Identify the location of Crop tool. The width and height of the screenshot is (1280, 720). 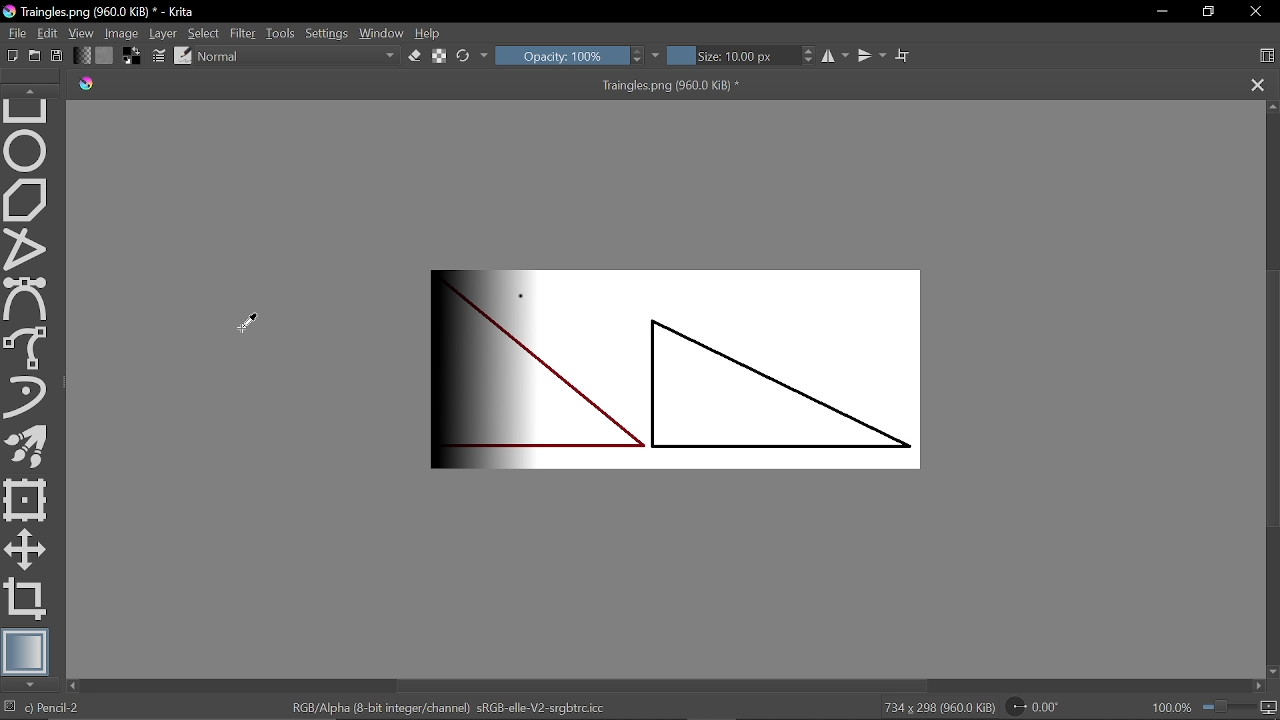
(27, 600).